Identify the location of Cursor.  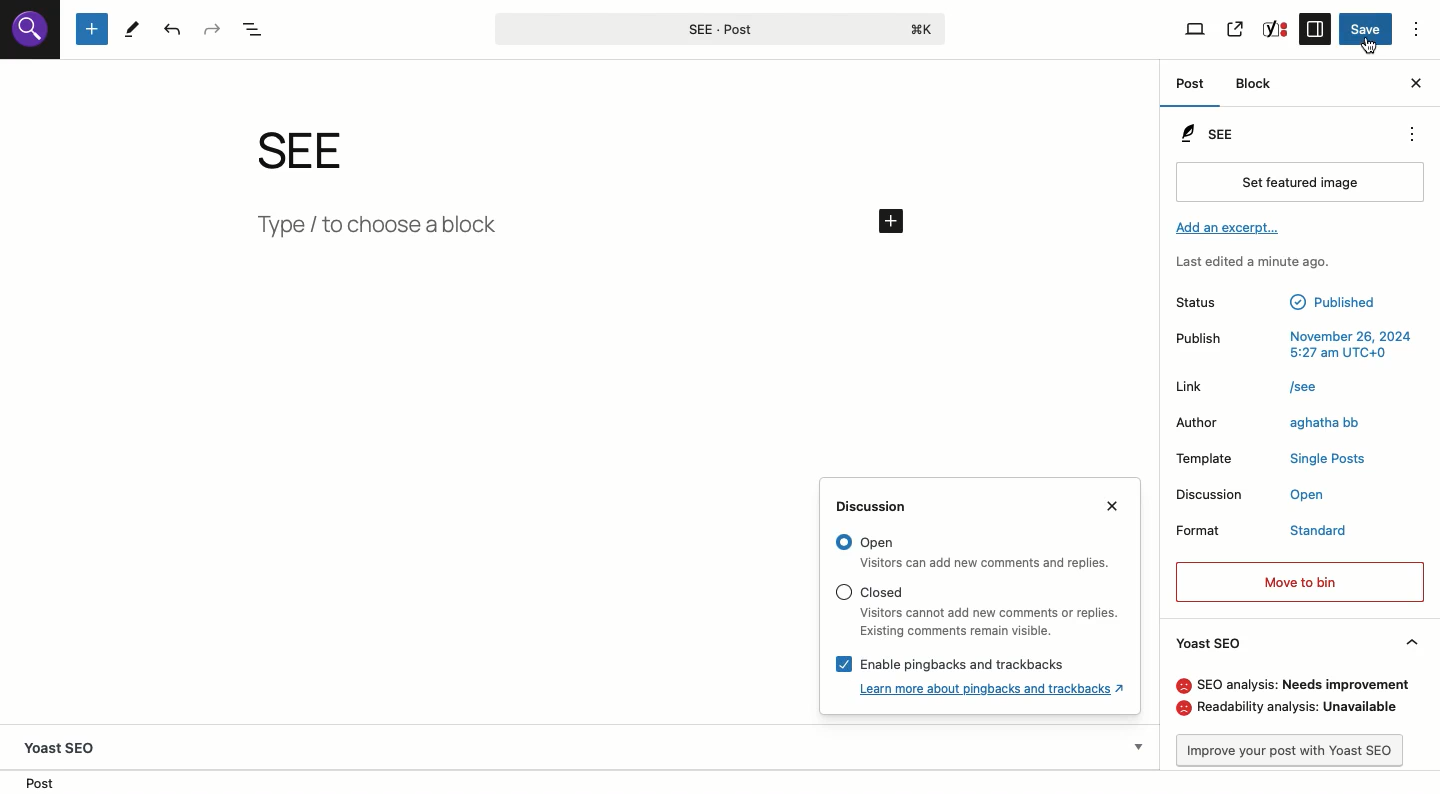
(1370, 47).